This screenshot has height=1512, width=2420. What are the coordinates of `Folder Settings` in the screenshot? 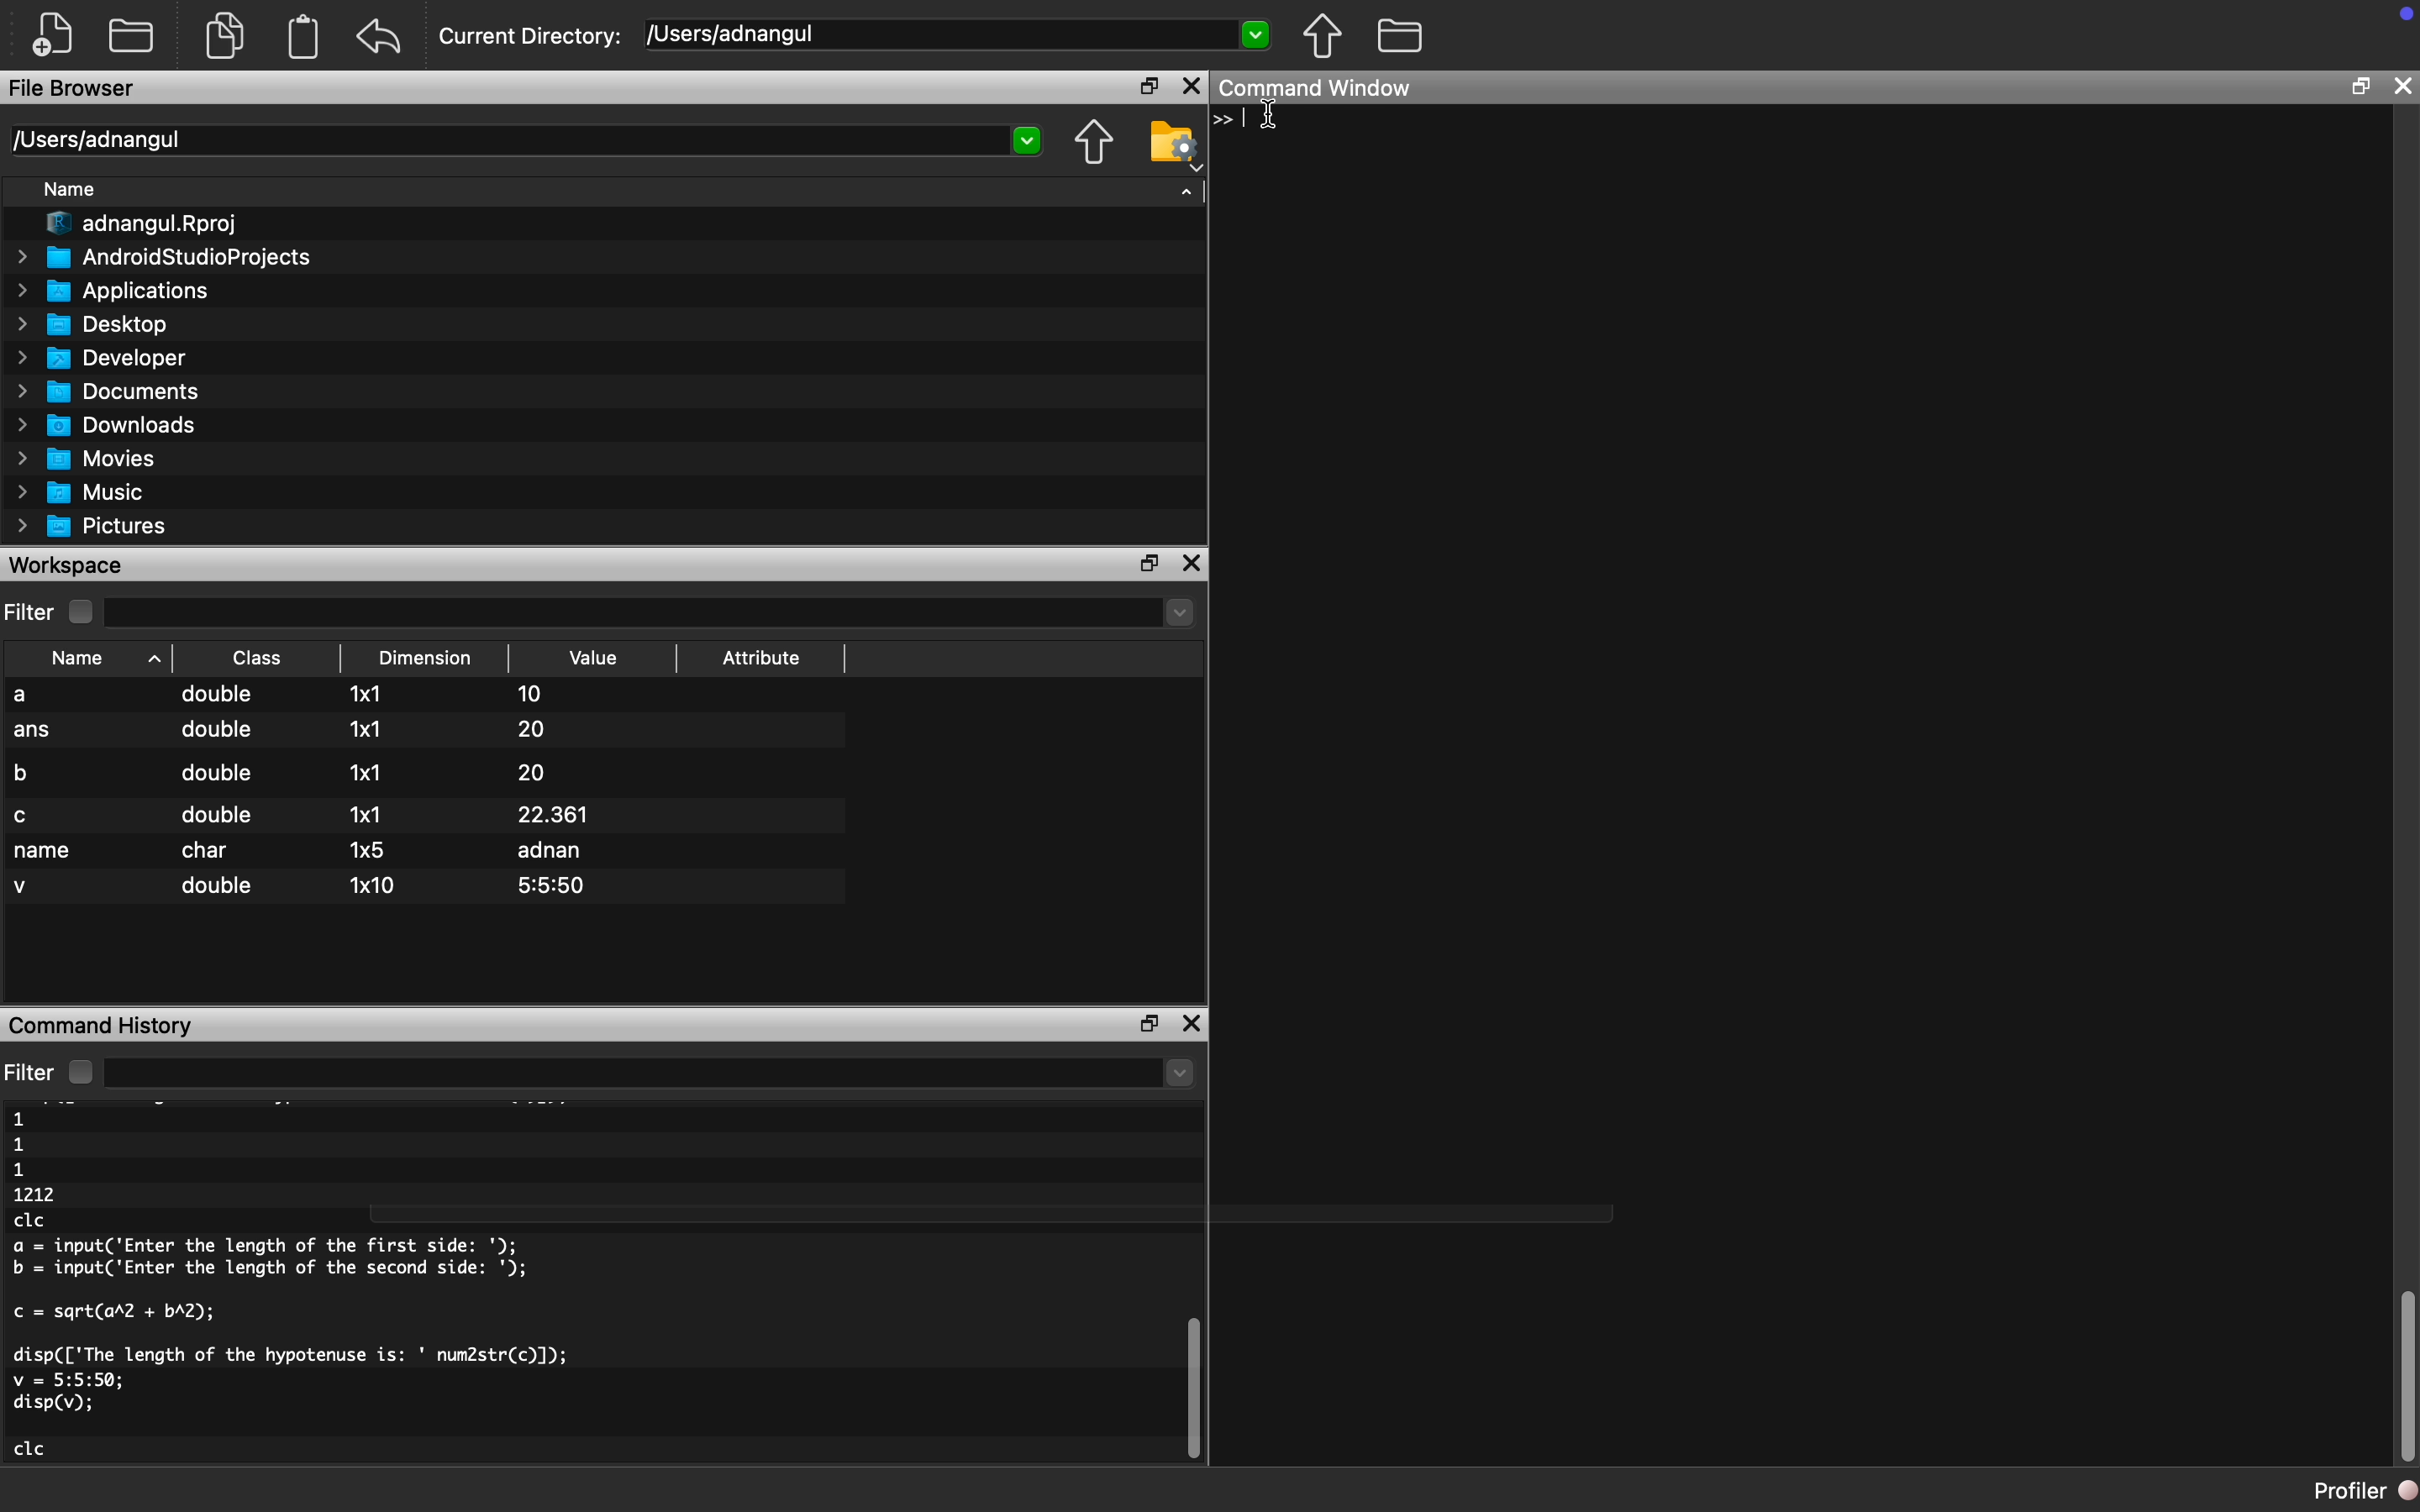 It's located at (1173, 145).